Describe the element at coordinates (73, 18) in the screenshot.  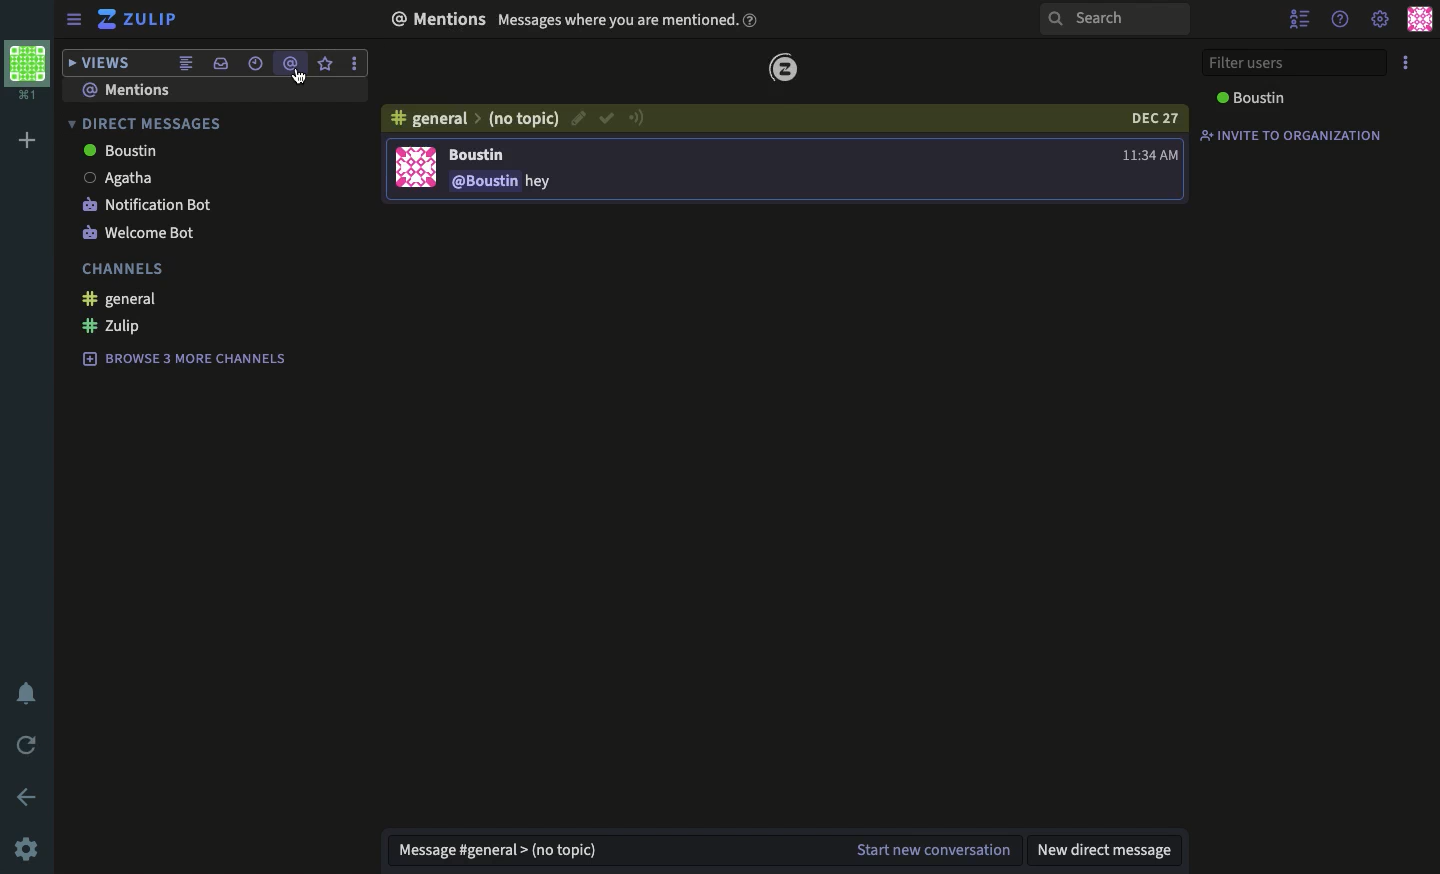
I see `sidebar` at that location.